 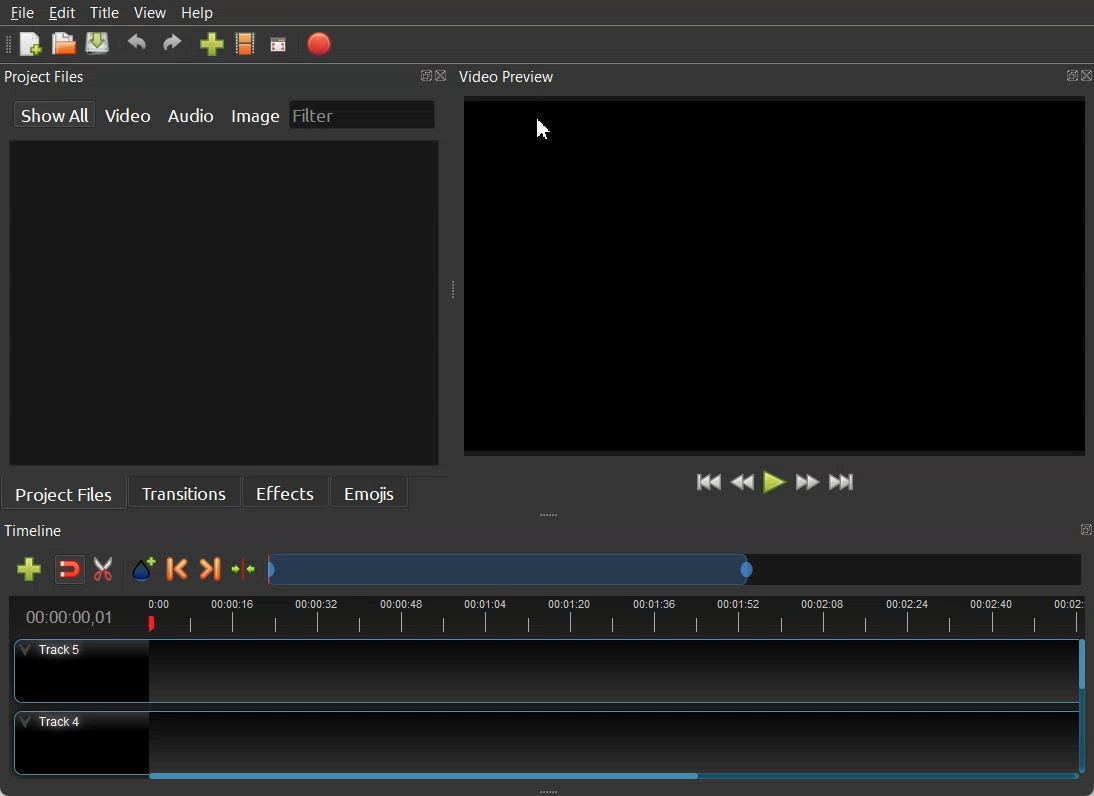 What do you see at coordinates (286, 490) in the screenshot?
I see `Effects` at bounding box center [286, 490].